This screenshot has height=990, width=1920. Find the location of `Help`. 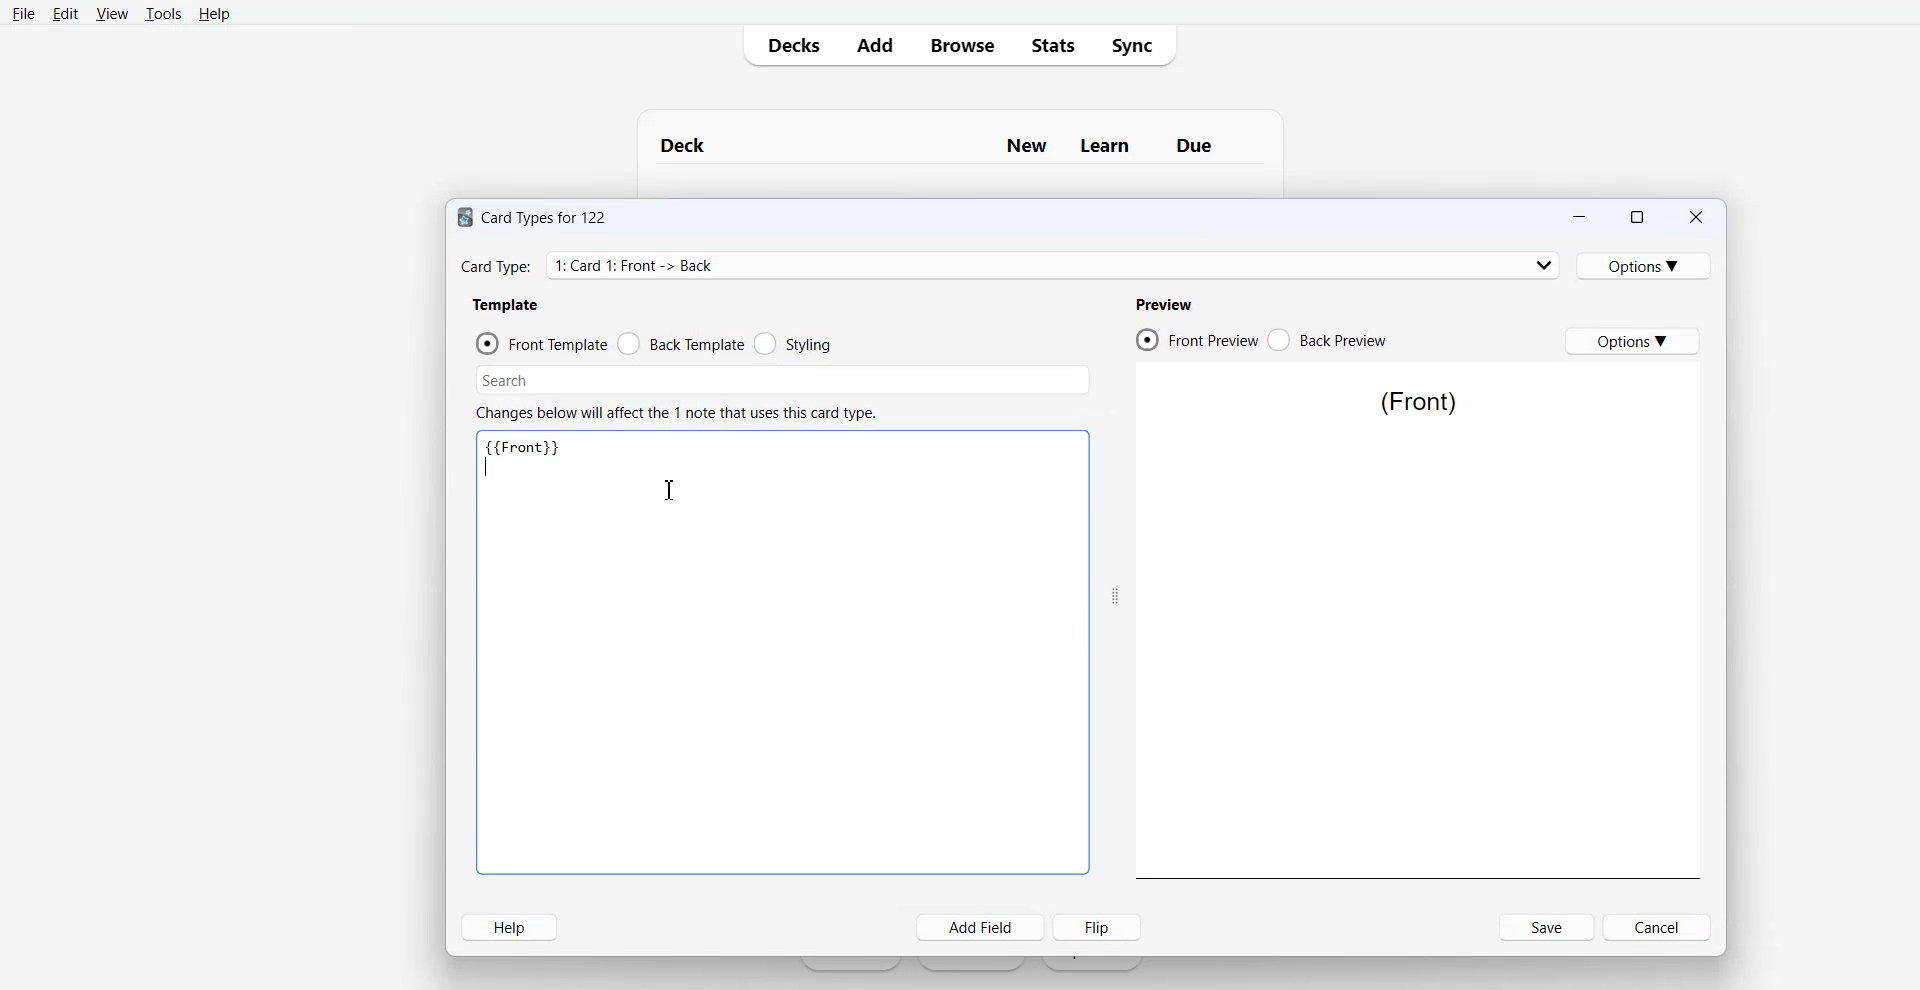

Help is located at coordinates (509, 927).